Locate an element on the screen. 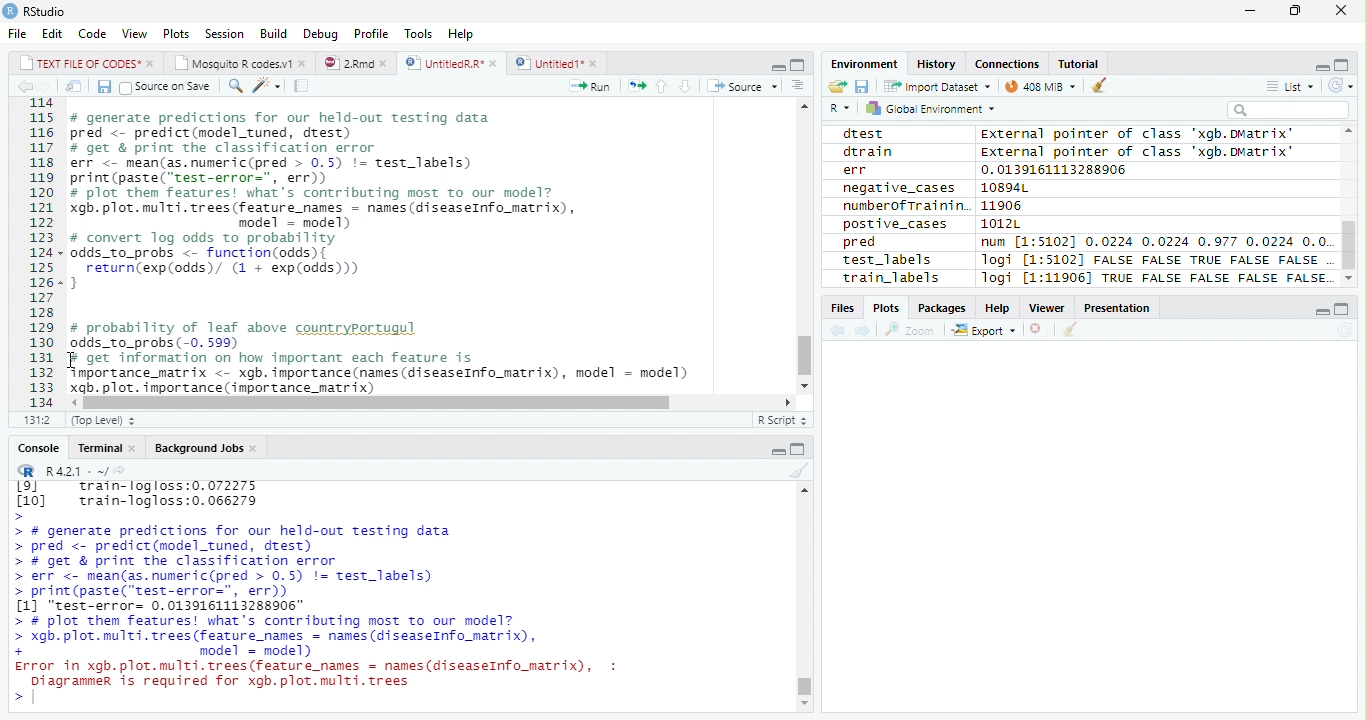  test_labels is located at coordinates (886, 260).